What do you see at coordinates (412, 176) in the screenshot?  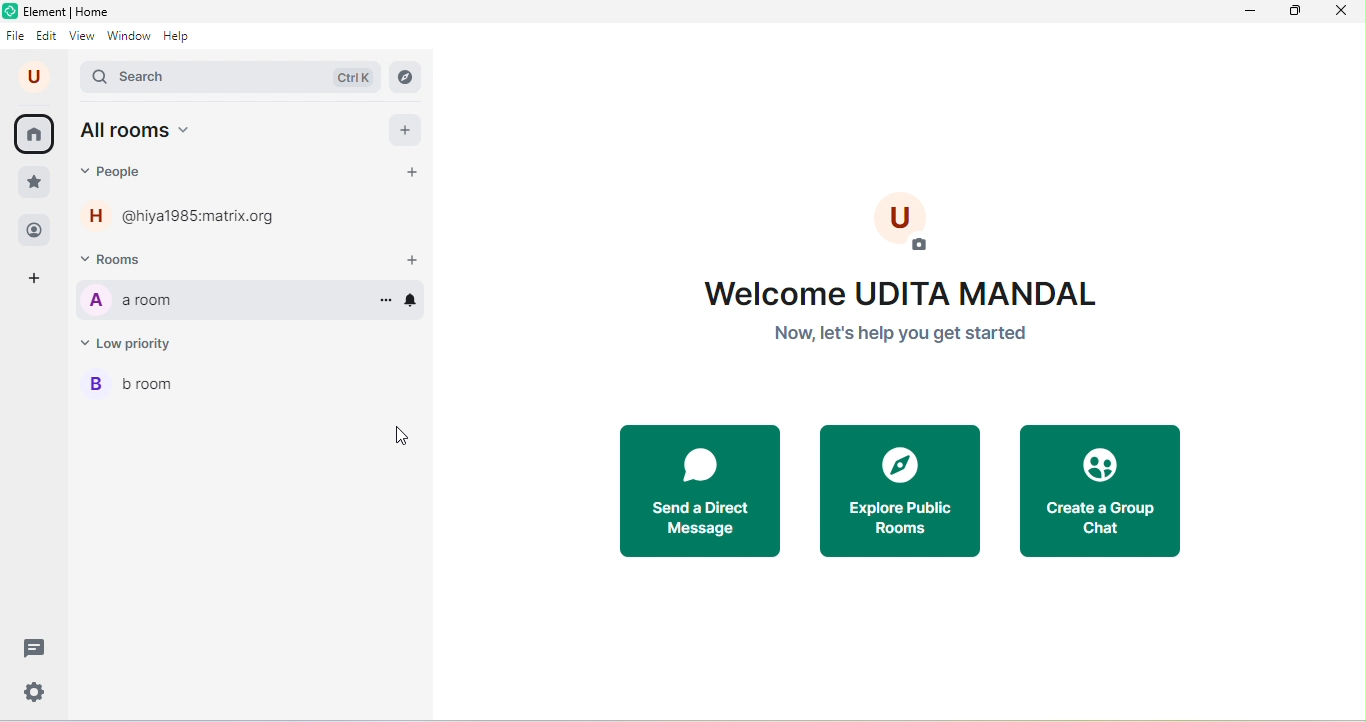 I see `start a chat` at bounding box center [412, 176].